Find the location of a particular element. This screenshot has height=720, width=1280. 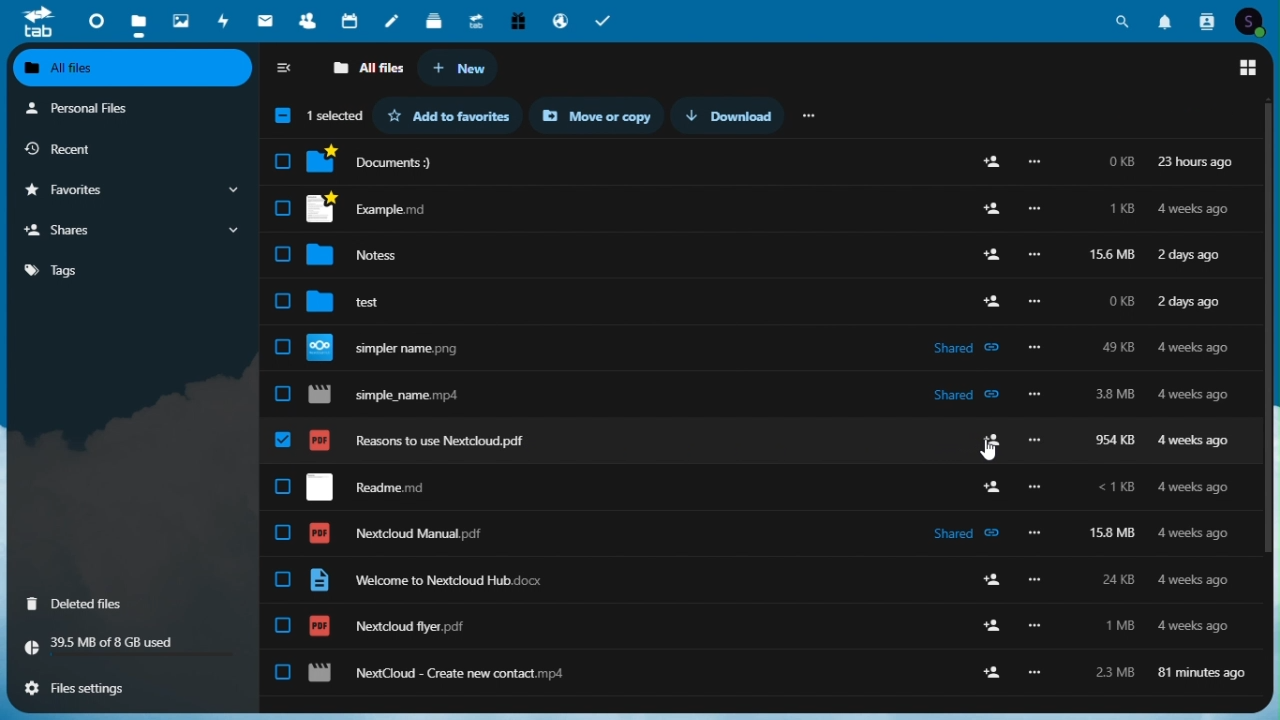

nextcloud manual.pdf is located at coordinates (399, 534).